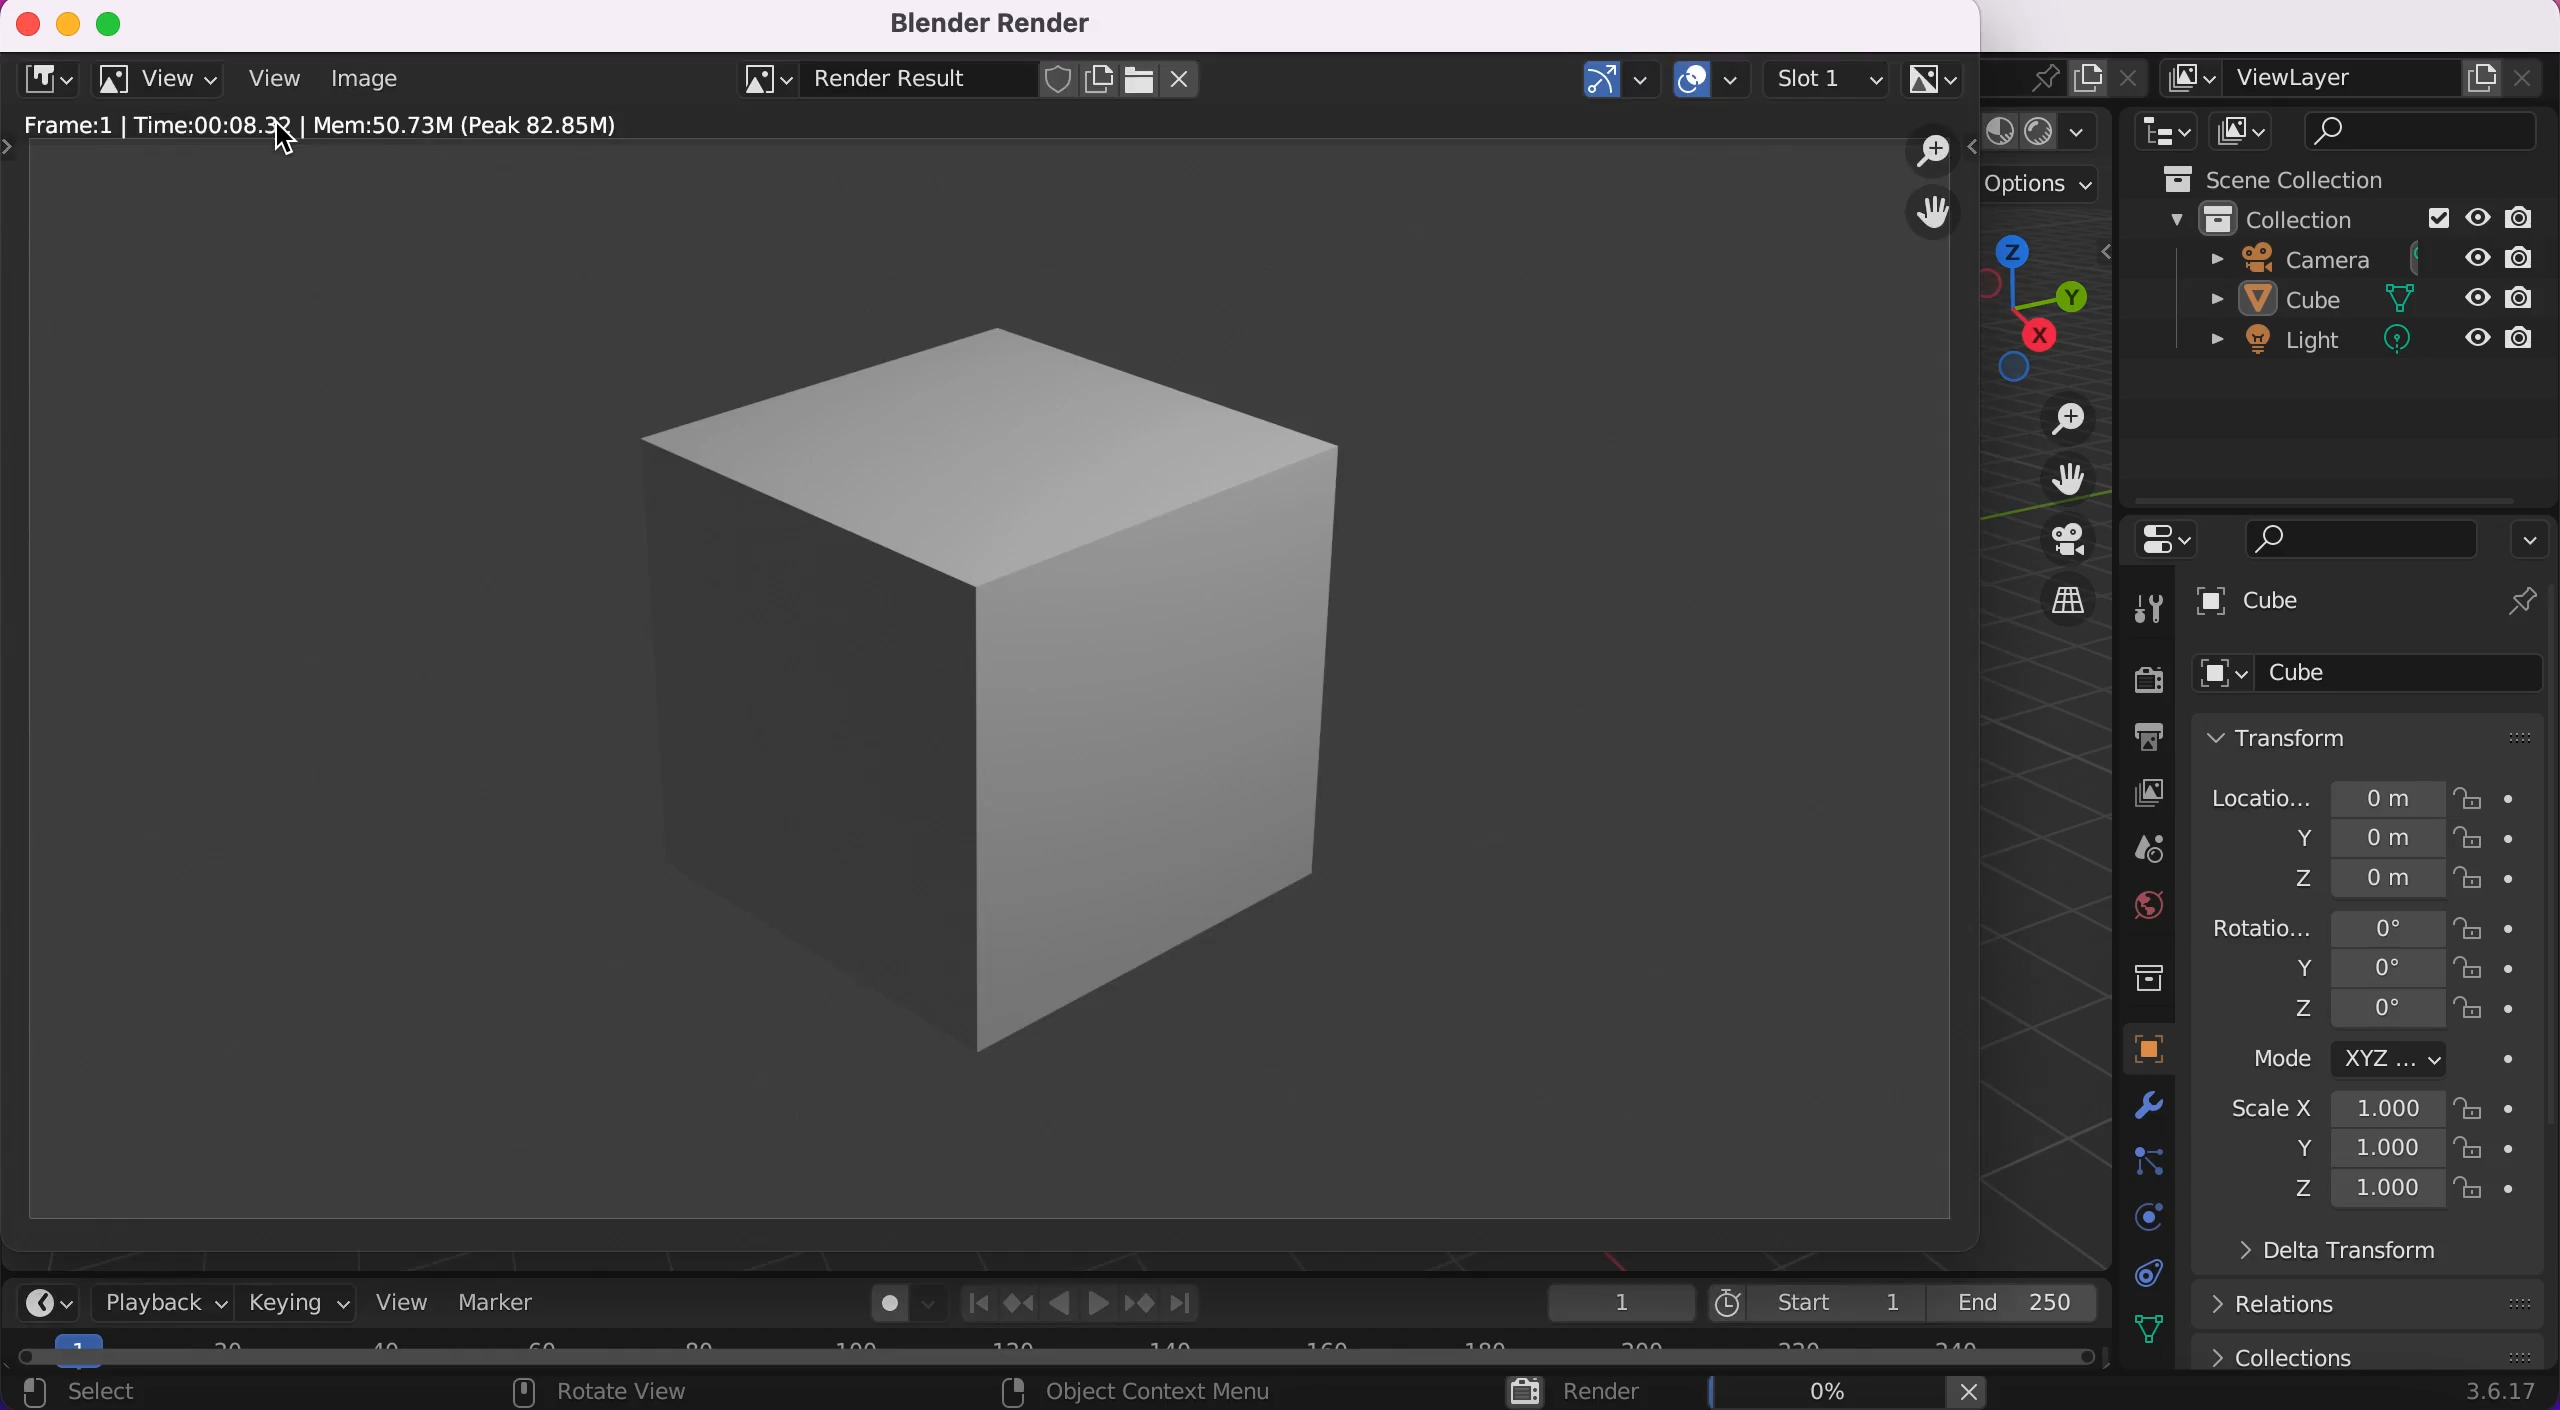 This screenshot has width=2560, height=1410. Describe the element at coordinates (2370, 1306) in the screenshot. I see `relations` at that location.